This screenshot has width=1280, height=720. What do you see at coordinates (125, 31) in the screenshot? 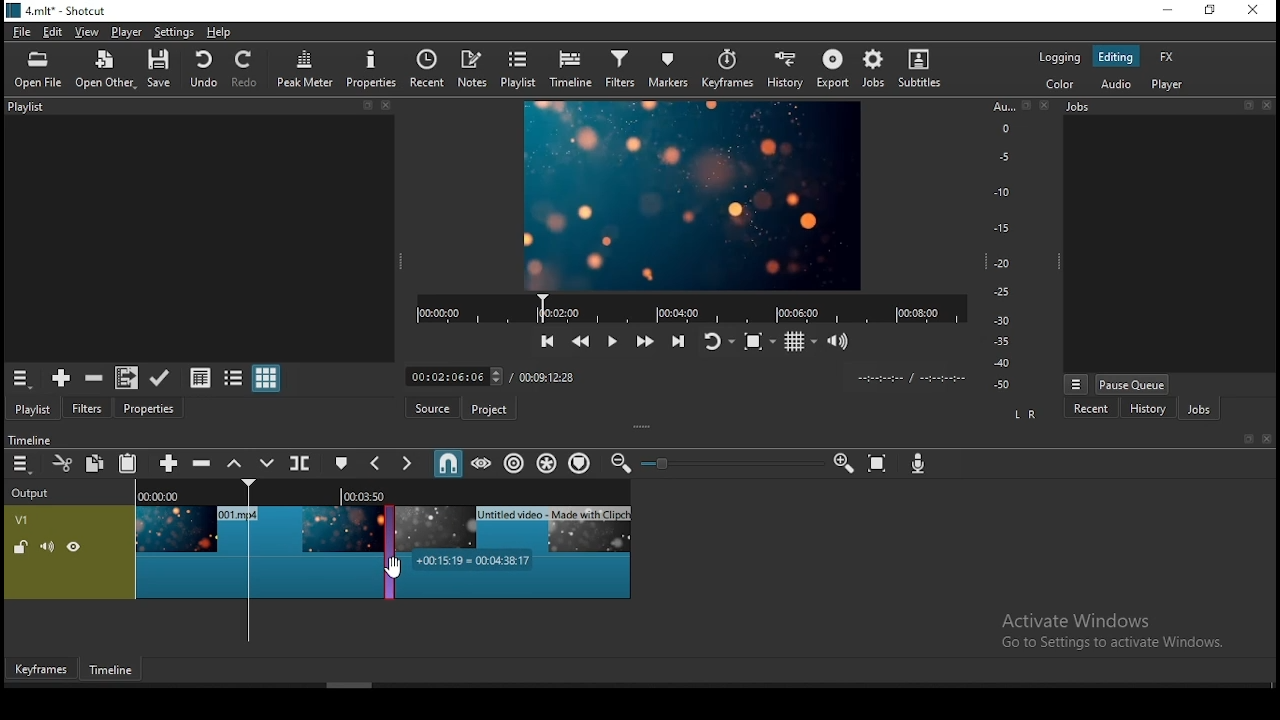
I see `player` at bounding box center [125, 31].